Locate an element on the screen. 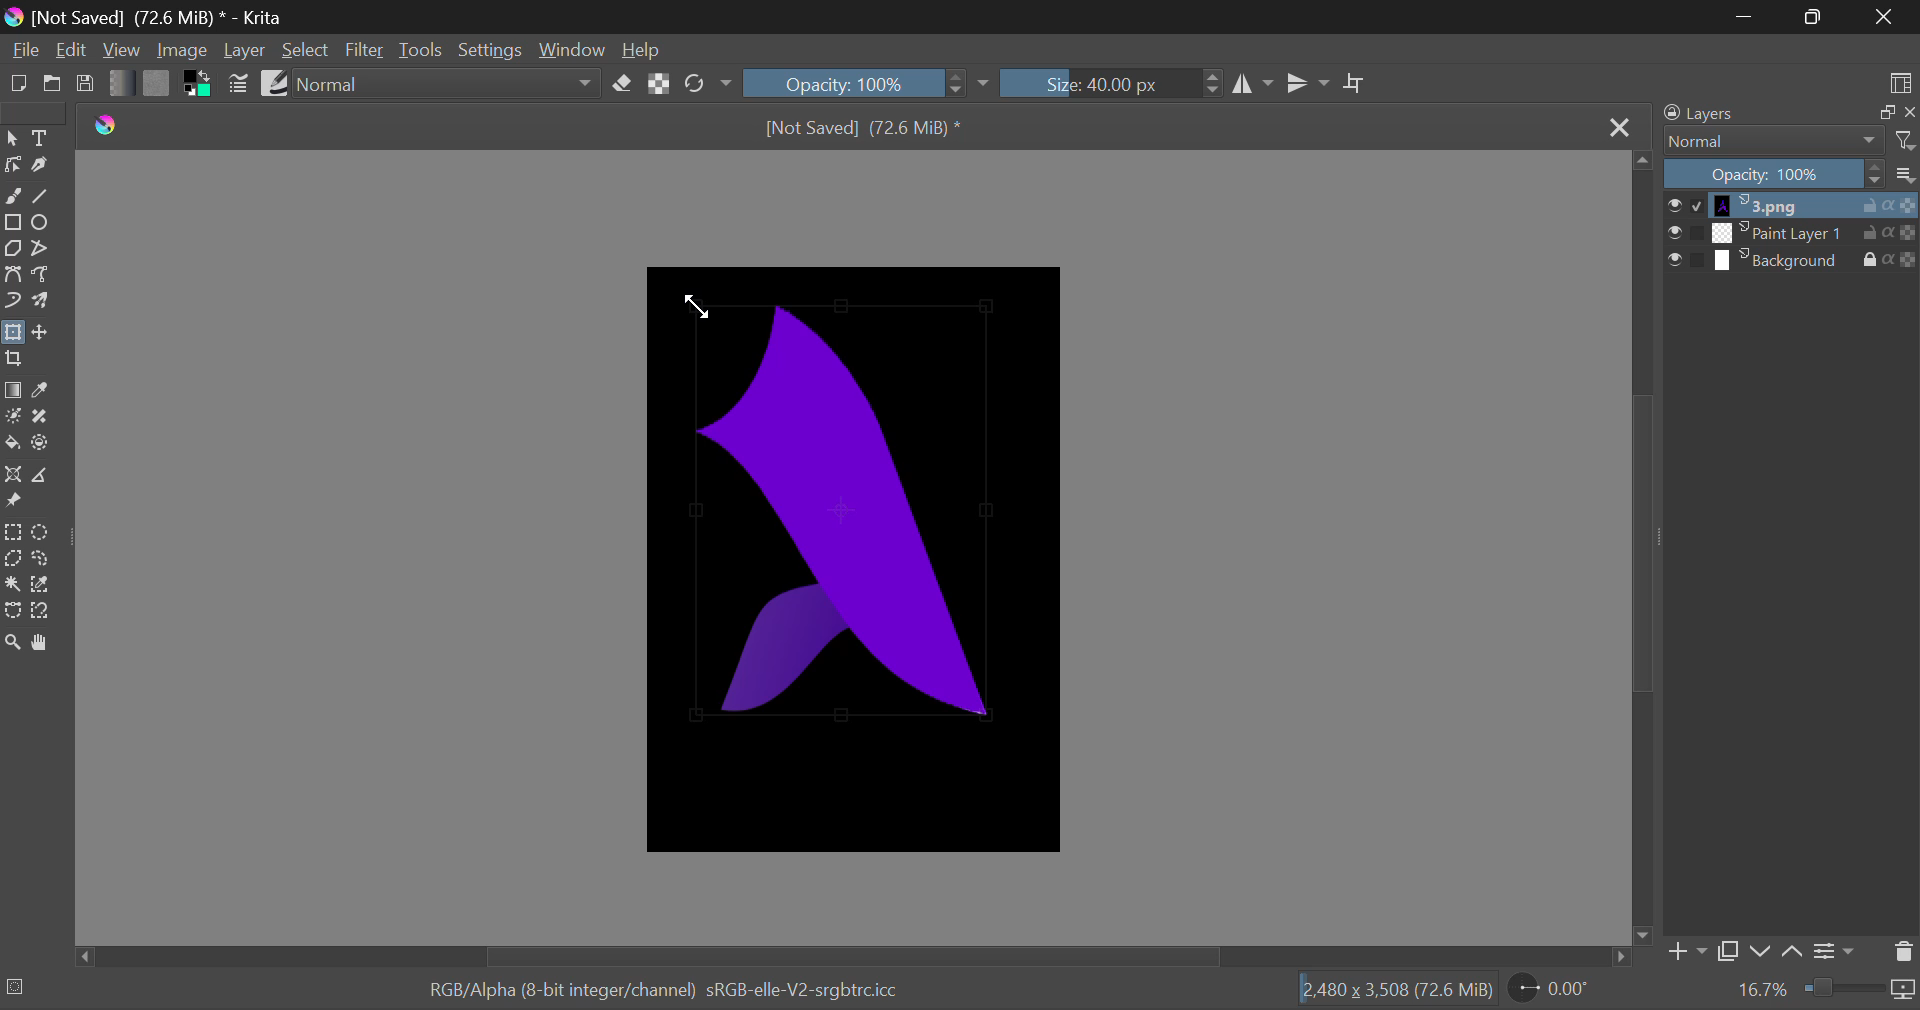  Reference Images is located at coordinates (12, 502).